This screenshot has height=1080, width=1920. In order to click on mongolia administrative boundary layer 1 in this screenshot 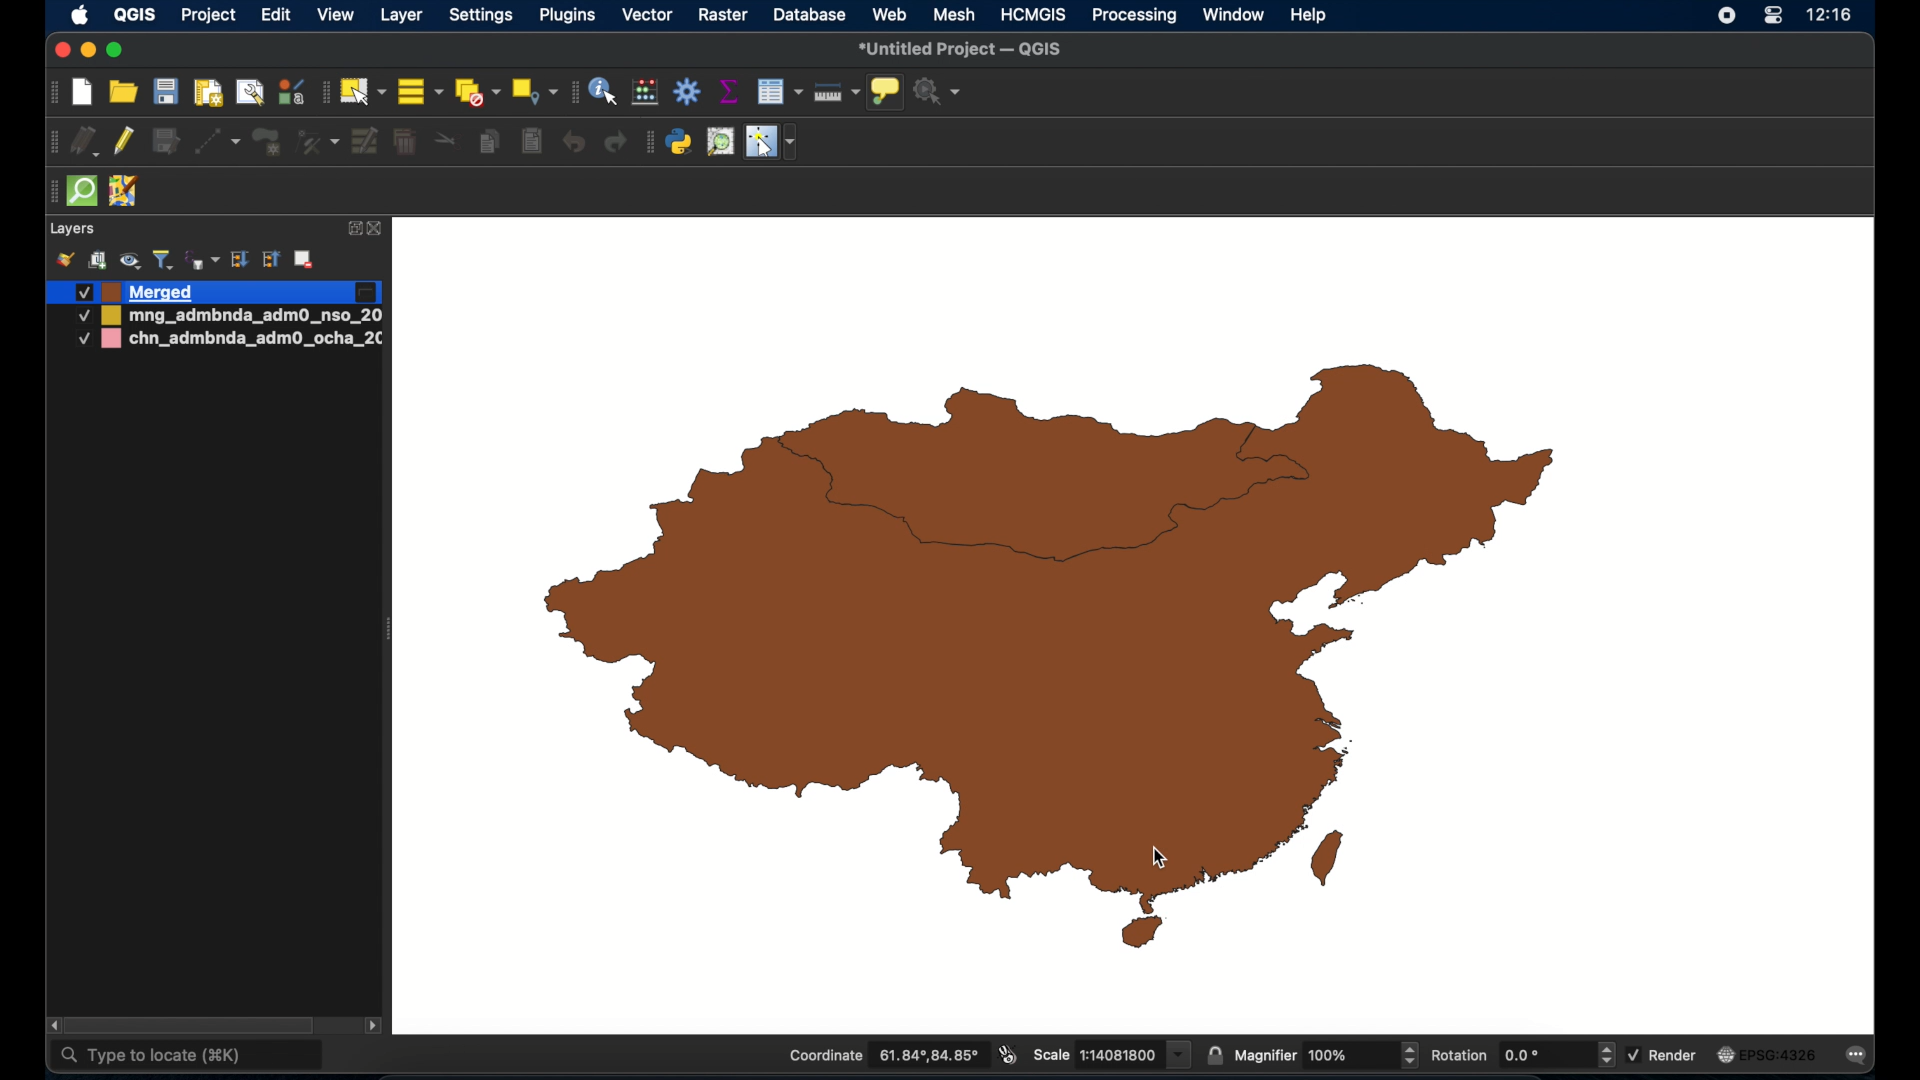, I will do `click(227, 317)`.